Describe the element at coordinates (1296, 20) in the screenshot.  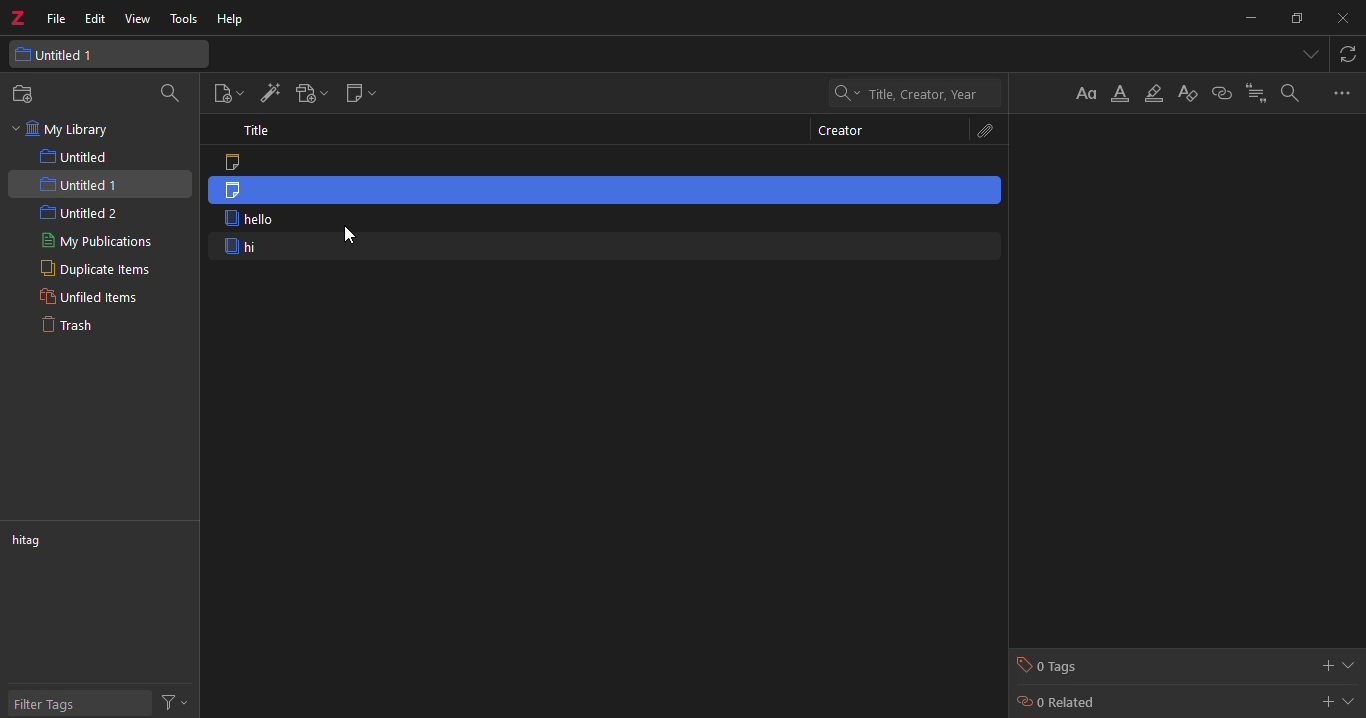
I see `maximize` at that location.